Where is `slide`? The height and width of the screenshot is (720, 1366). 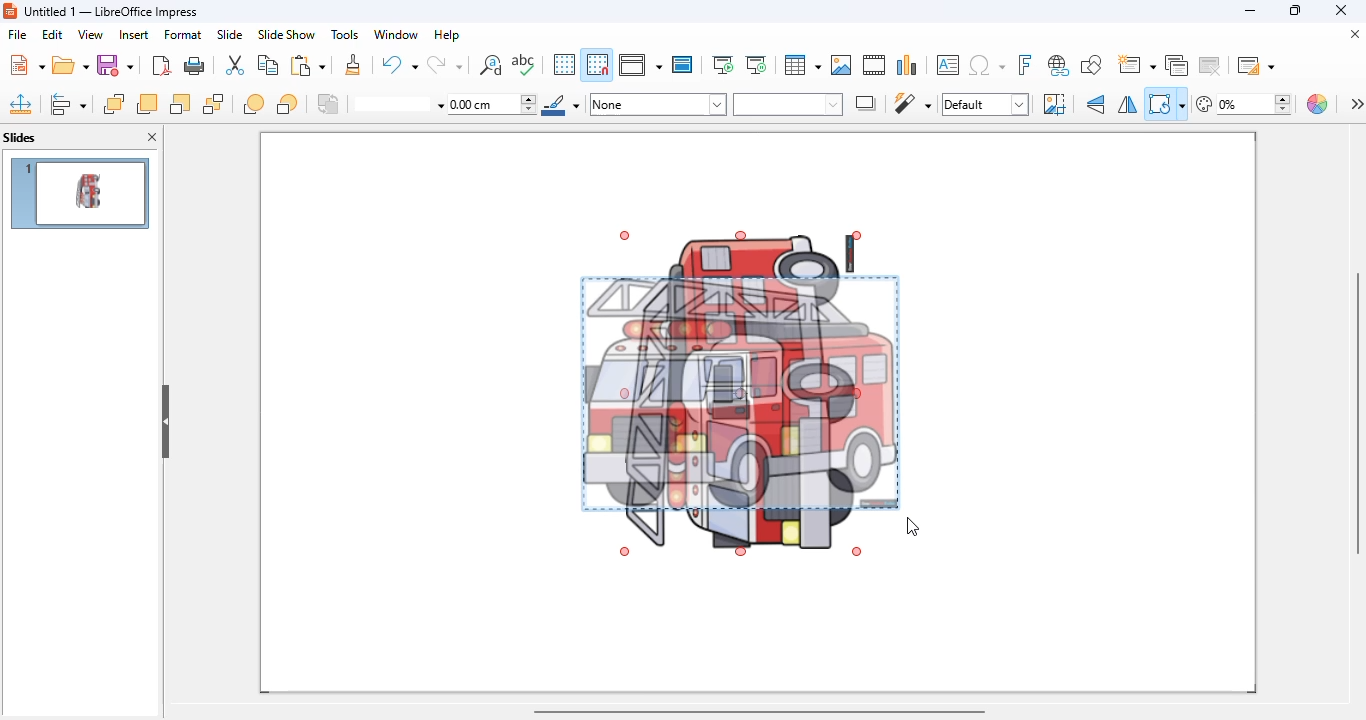
slide is located at coordinates (230, 34).